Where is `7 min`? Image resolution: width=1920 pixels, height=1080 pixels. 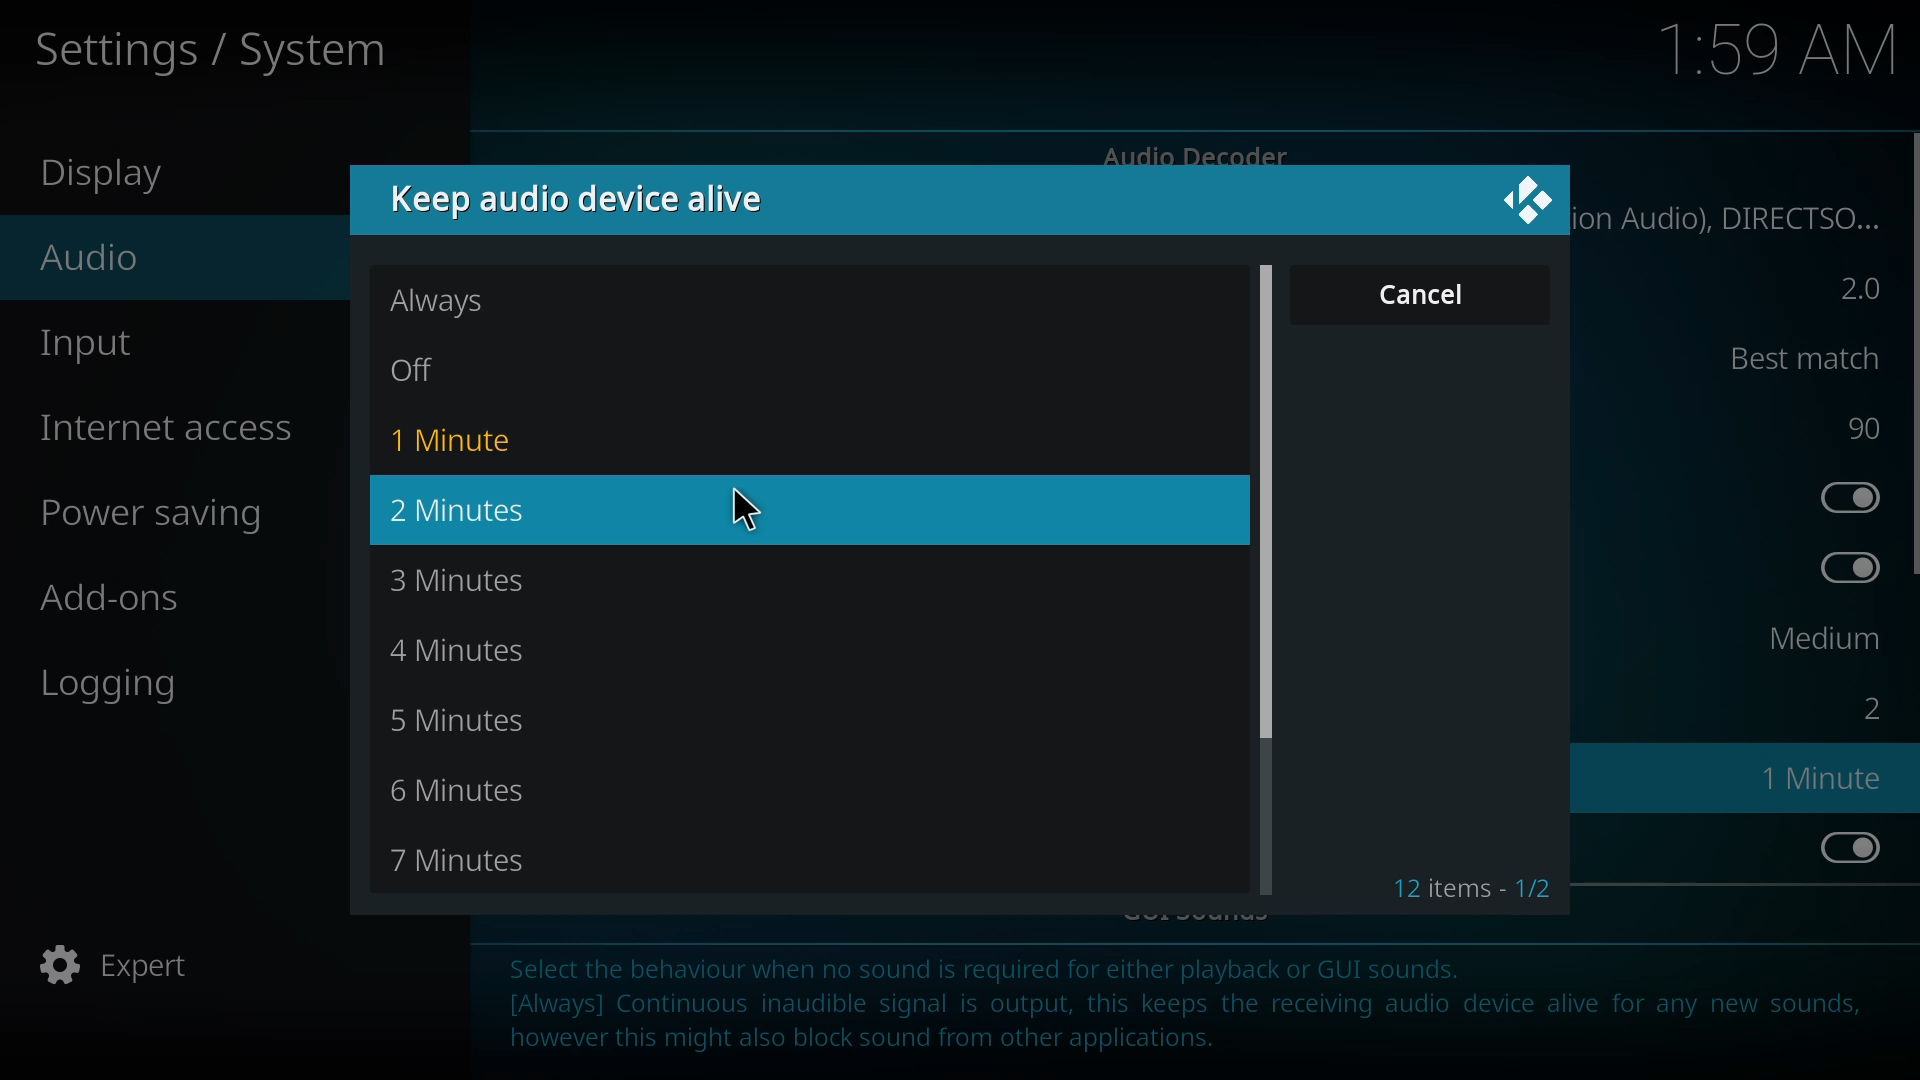 7 min is located at coordinates (470, 862).